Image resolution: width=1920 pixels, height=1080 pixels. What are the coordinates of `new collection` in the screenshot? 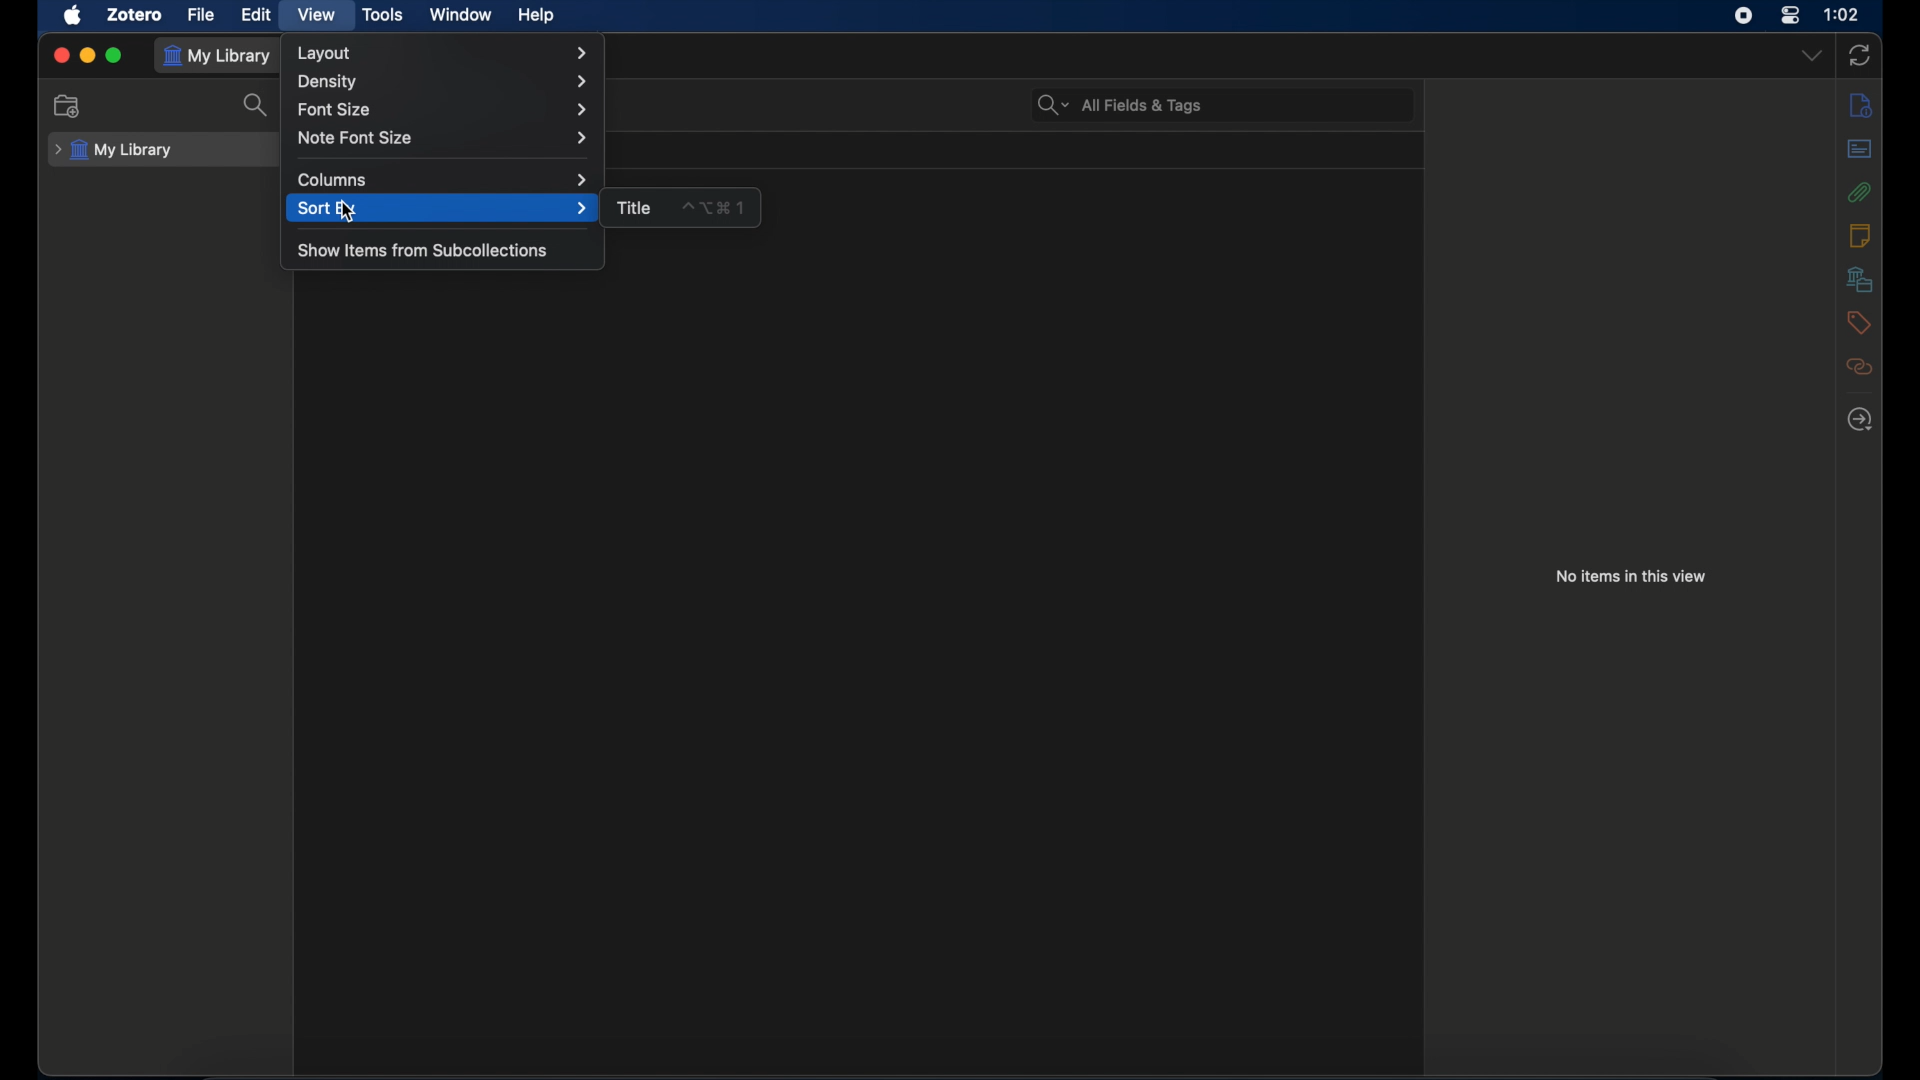 It's located at (65, 106).